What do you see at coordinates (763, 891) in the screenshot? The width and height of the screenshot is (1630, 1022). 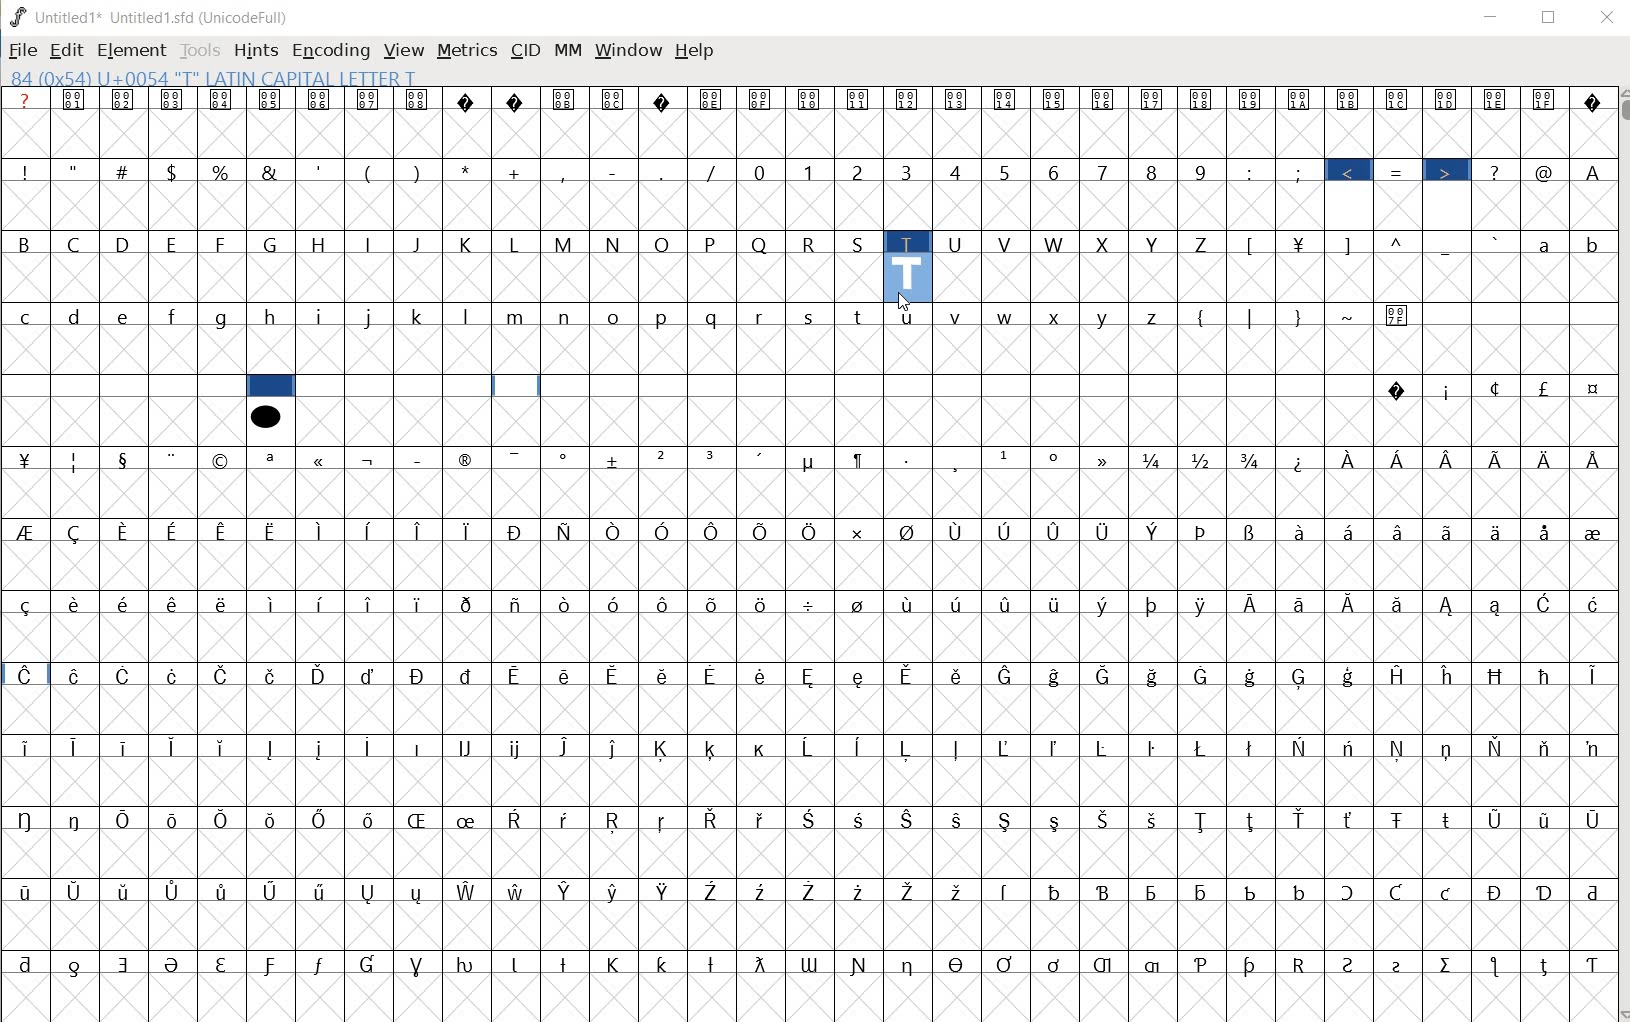 I see `Symbol` at bounding box center [763, 891].